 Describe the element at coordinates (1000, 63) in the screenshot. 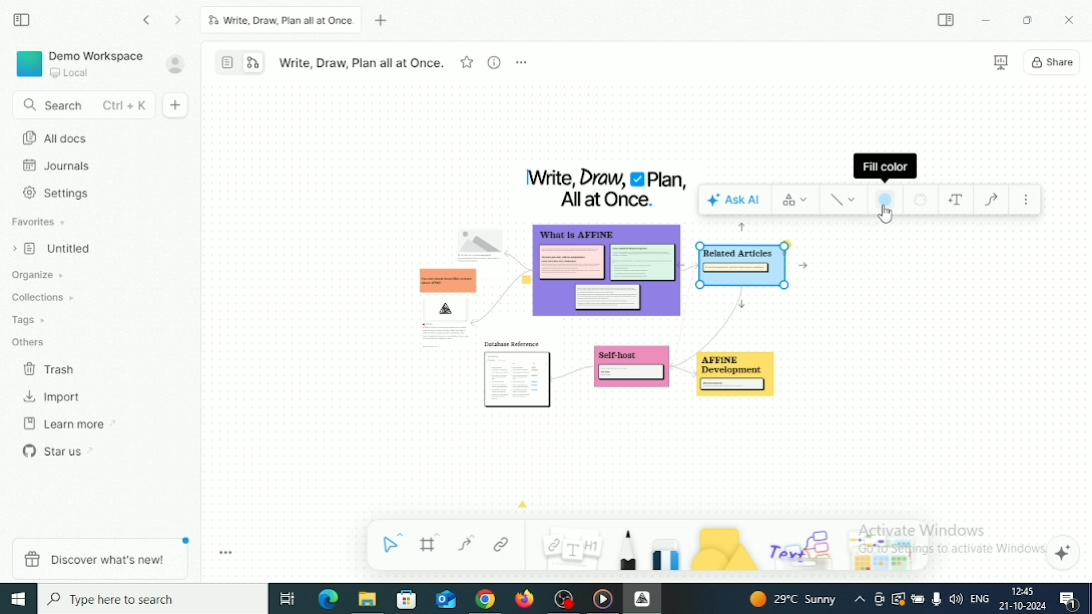

I see `Presentation` at that location.